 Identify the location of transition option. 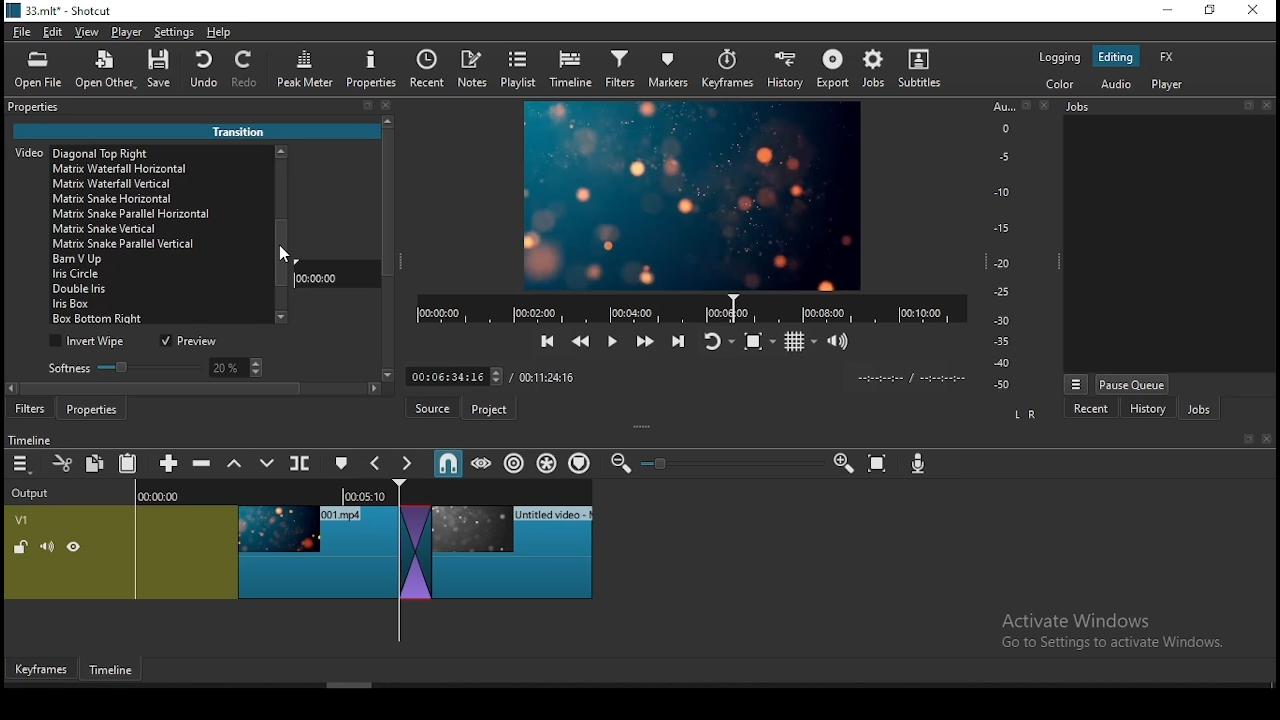
(159, 182).